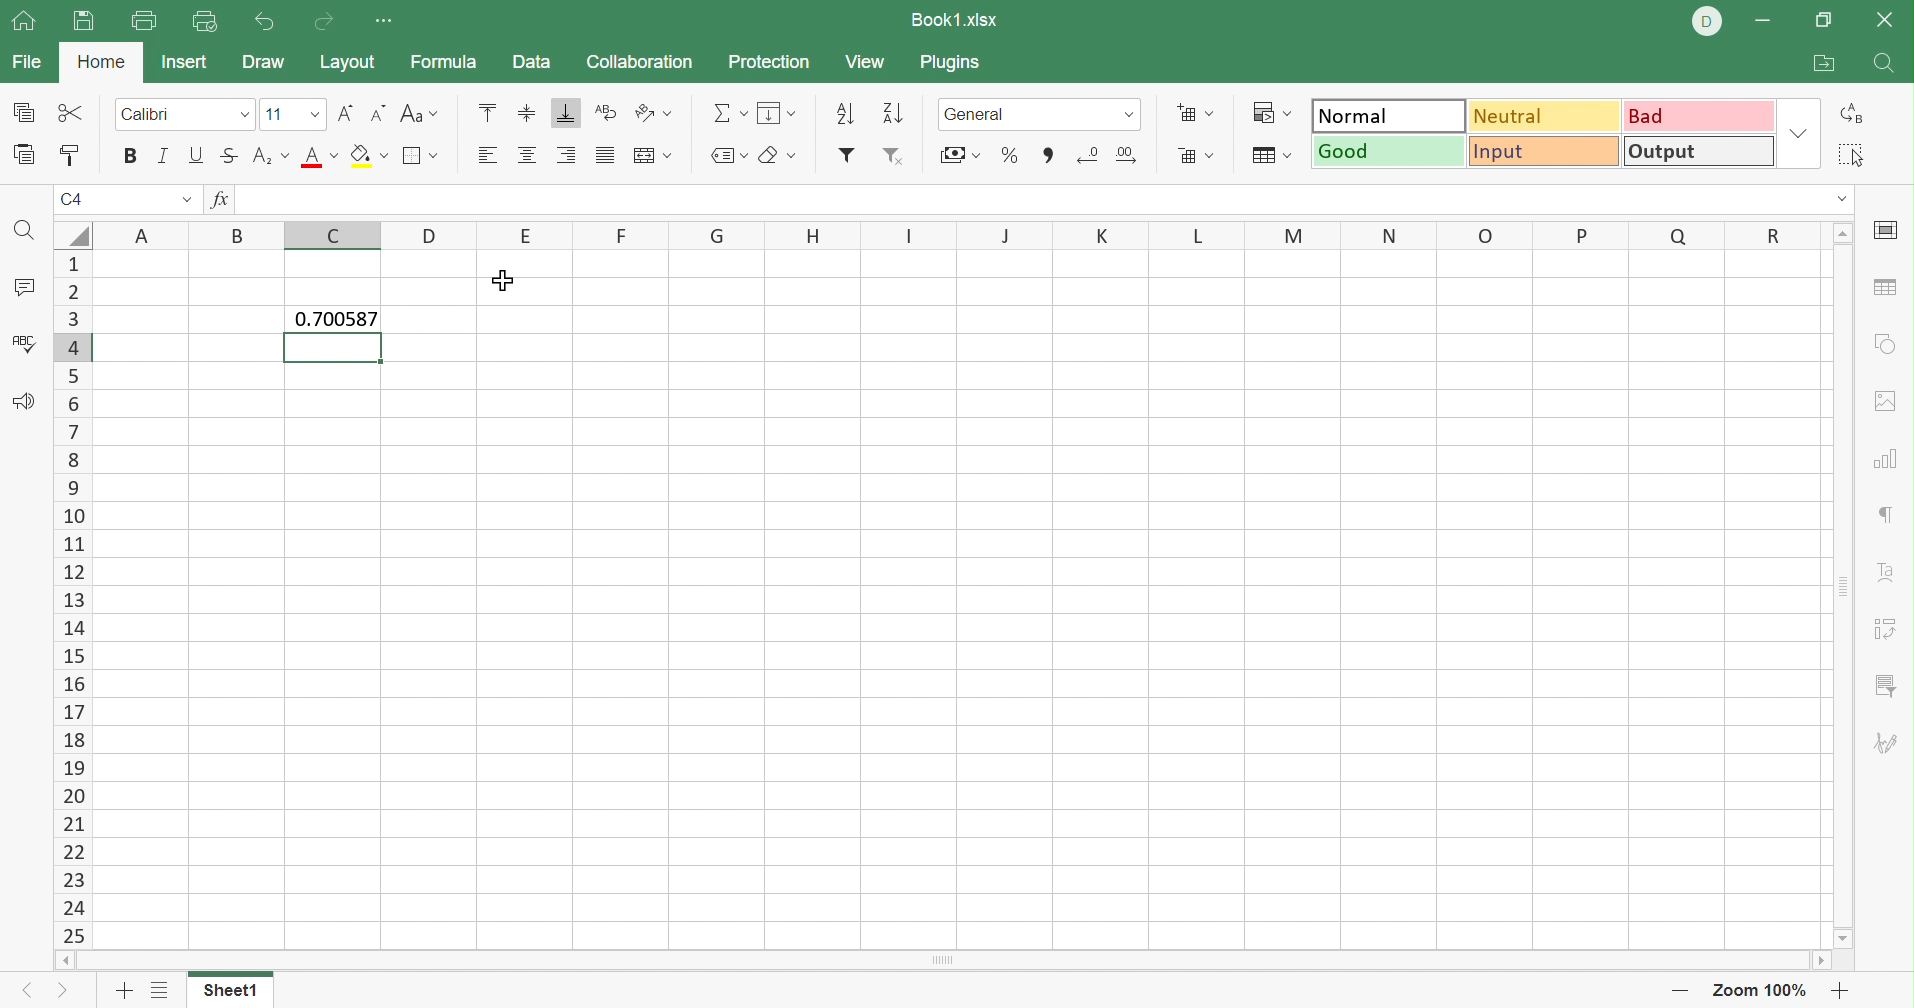  I want to click on Copy style, so click(72, 154).